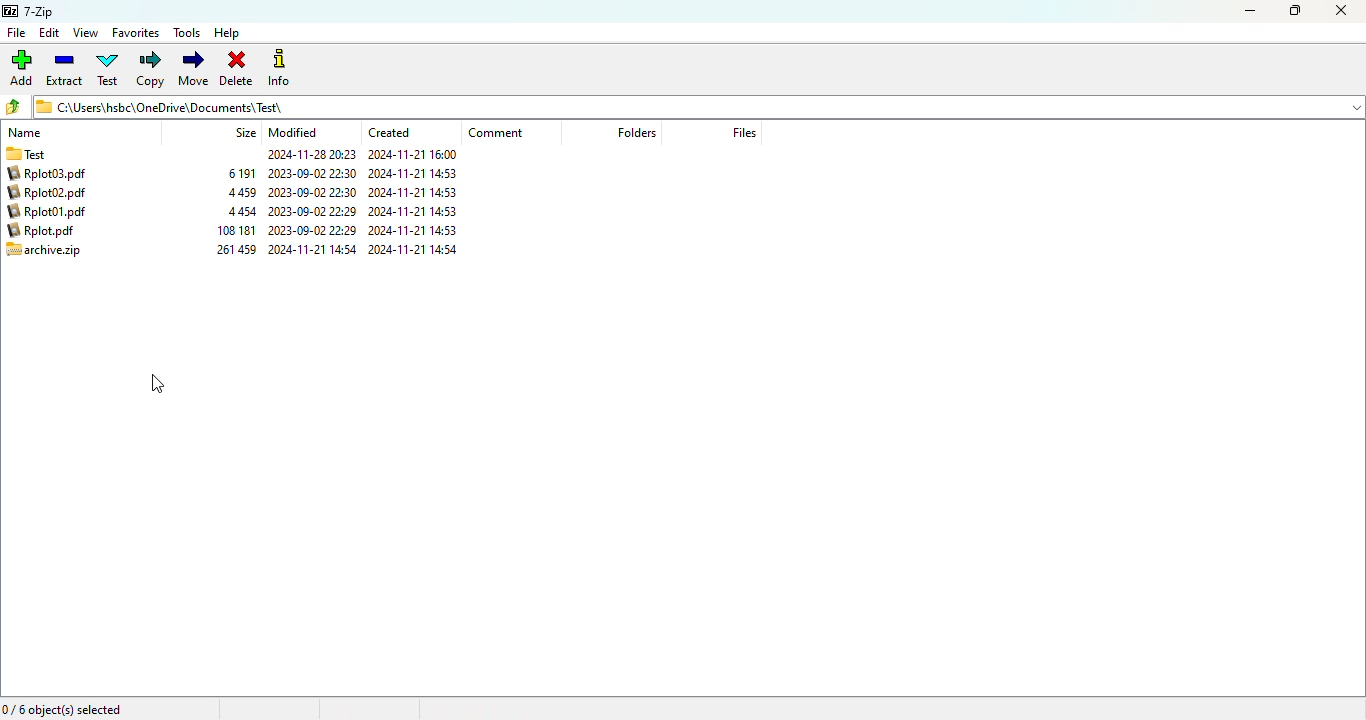  Describe the element at coordinates (194, 68) in the screenshot. I see `move` at that location.